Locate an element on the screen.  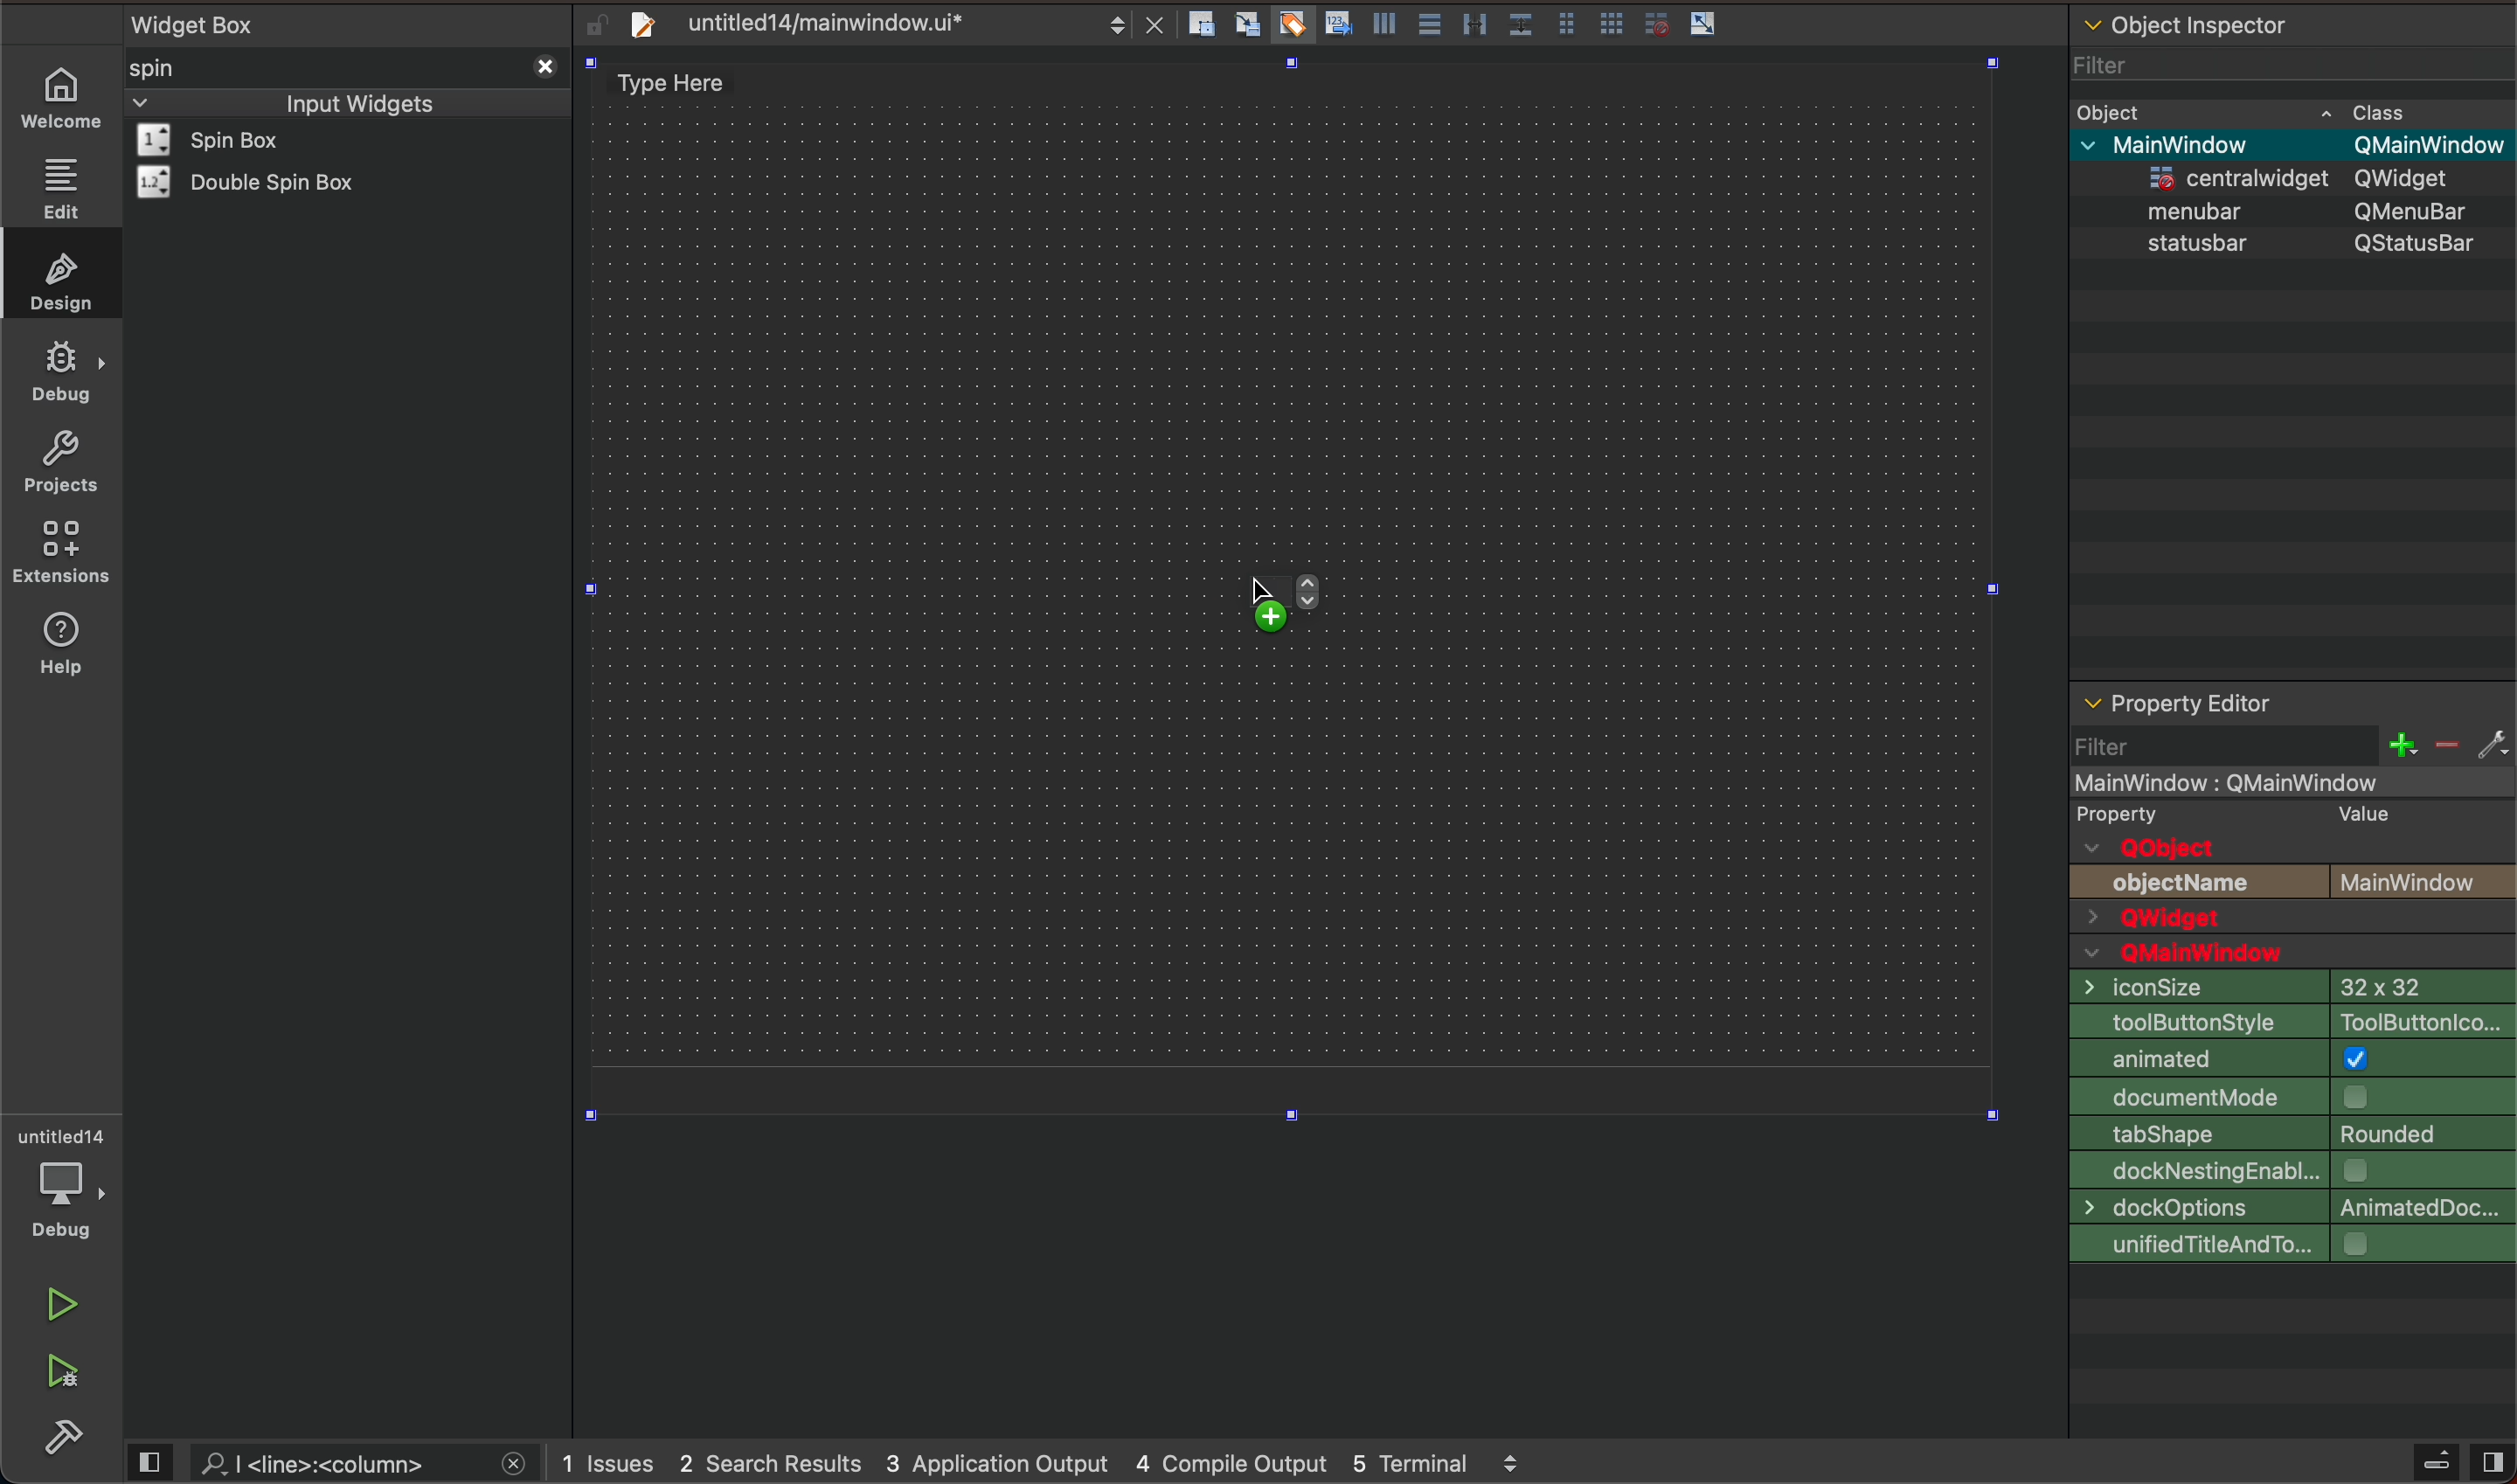
extension is located at coordinates (62, 553).